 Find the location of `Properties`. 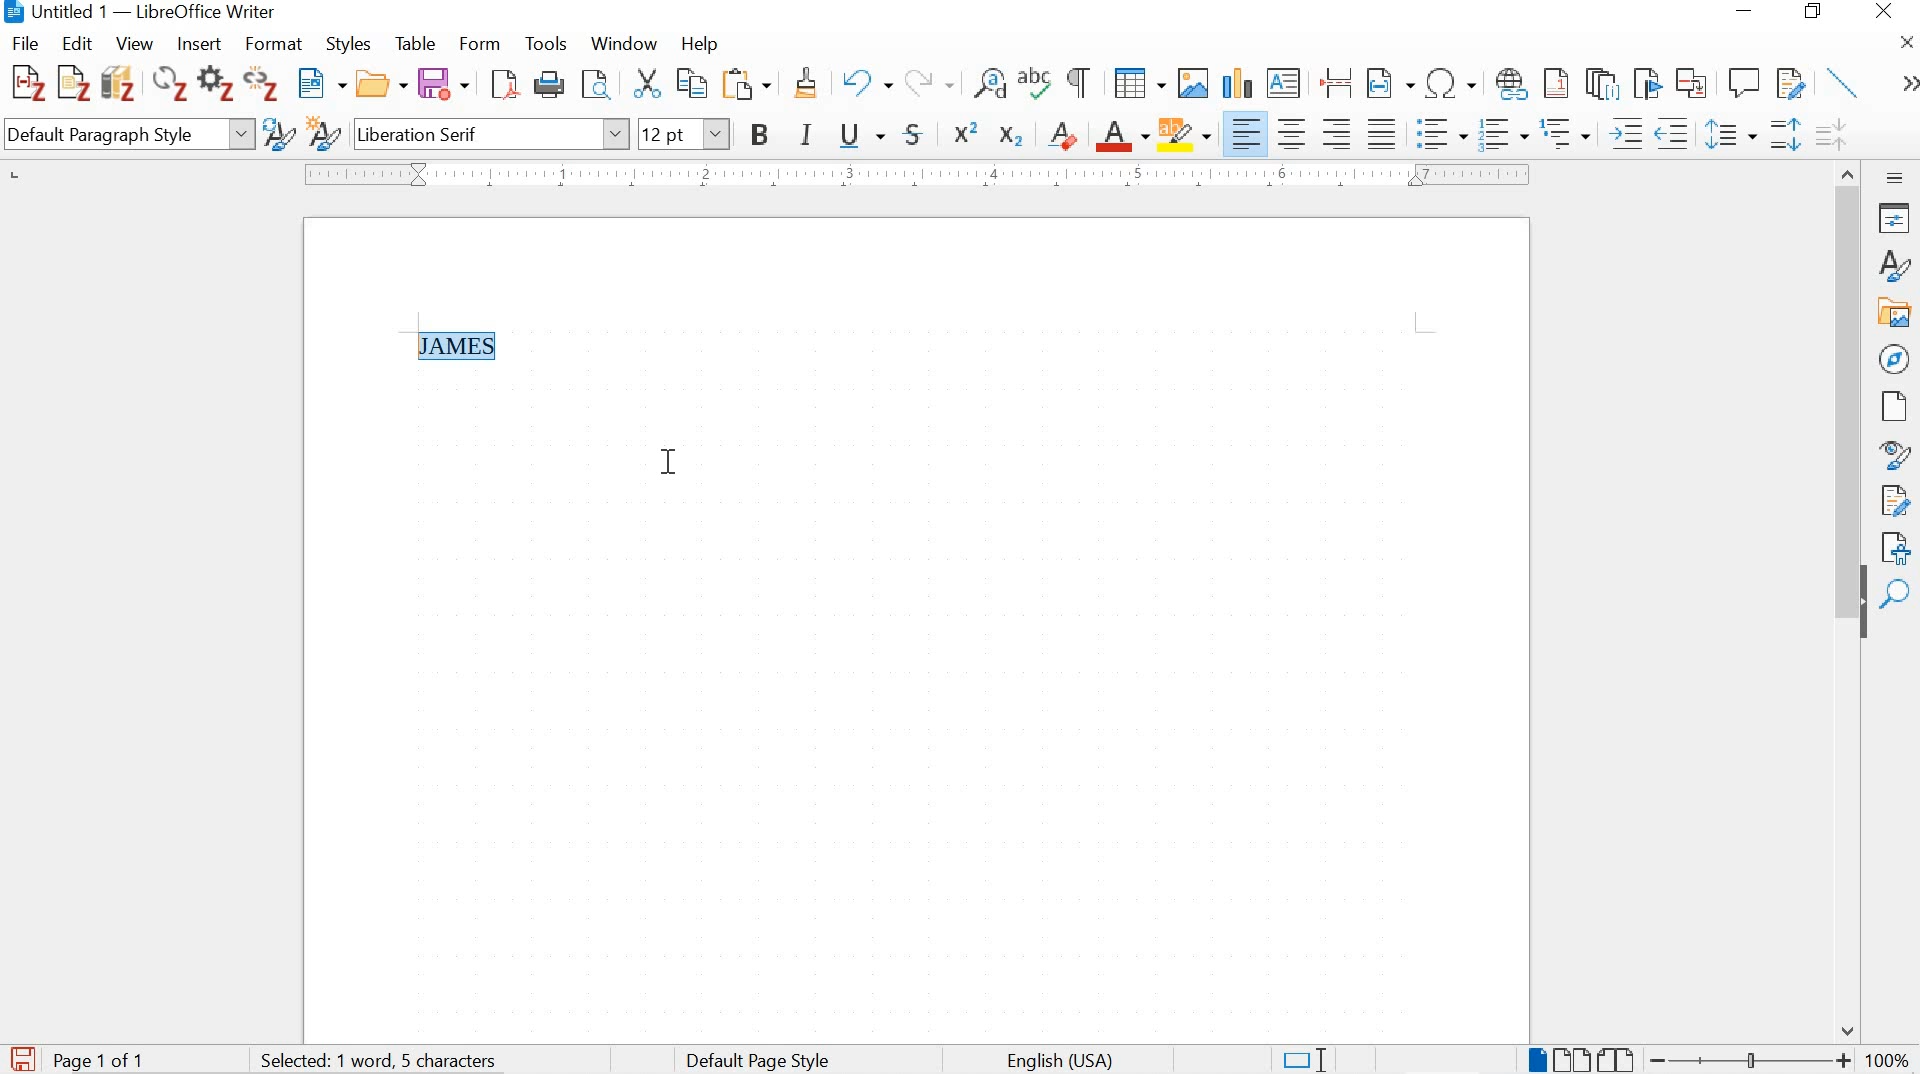

Properties is located at coordinates (1897, 218).